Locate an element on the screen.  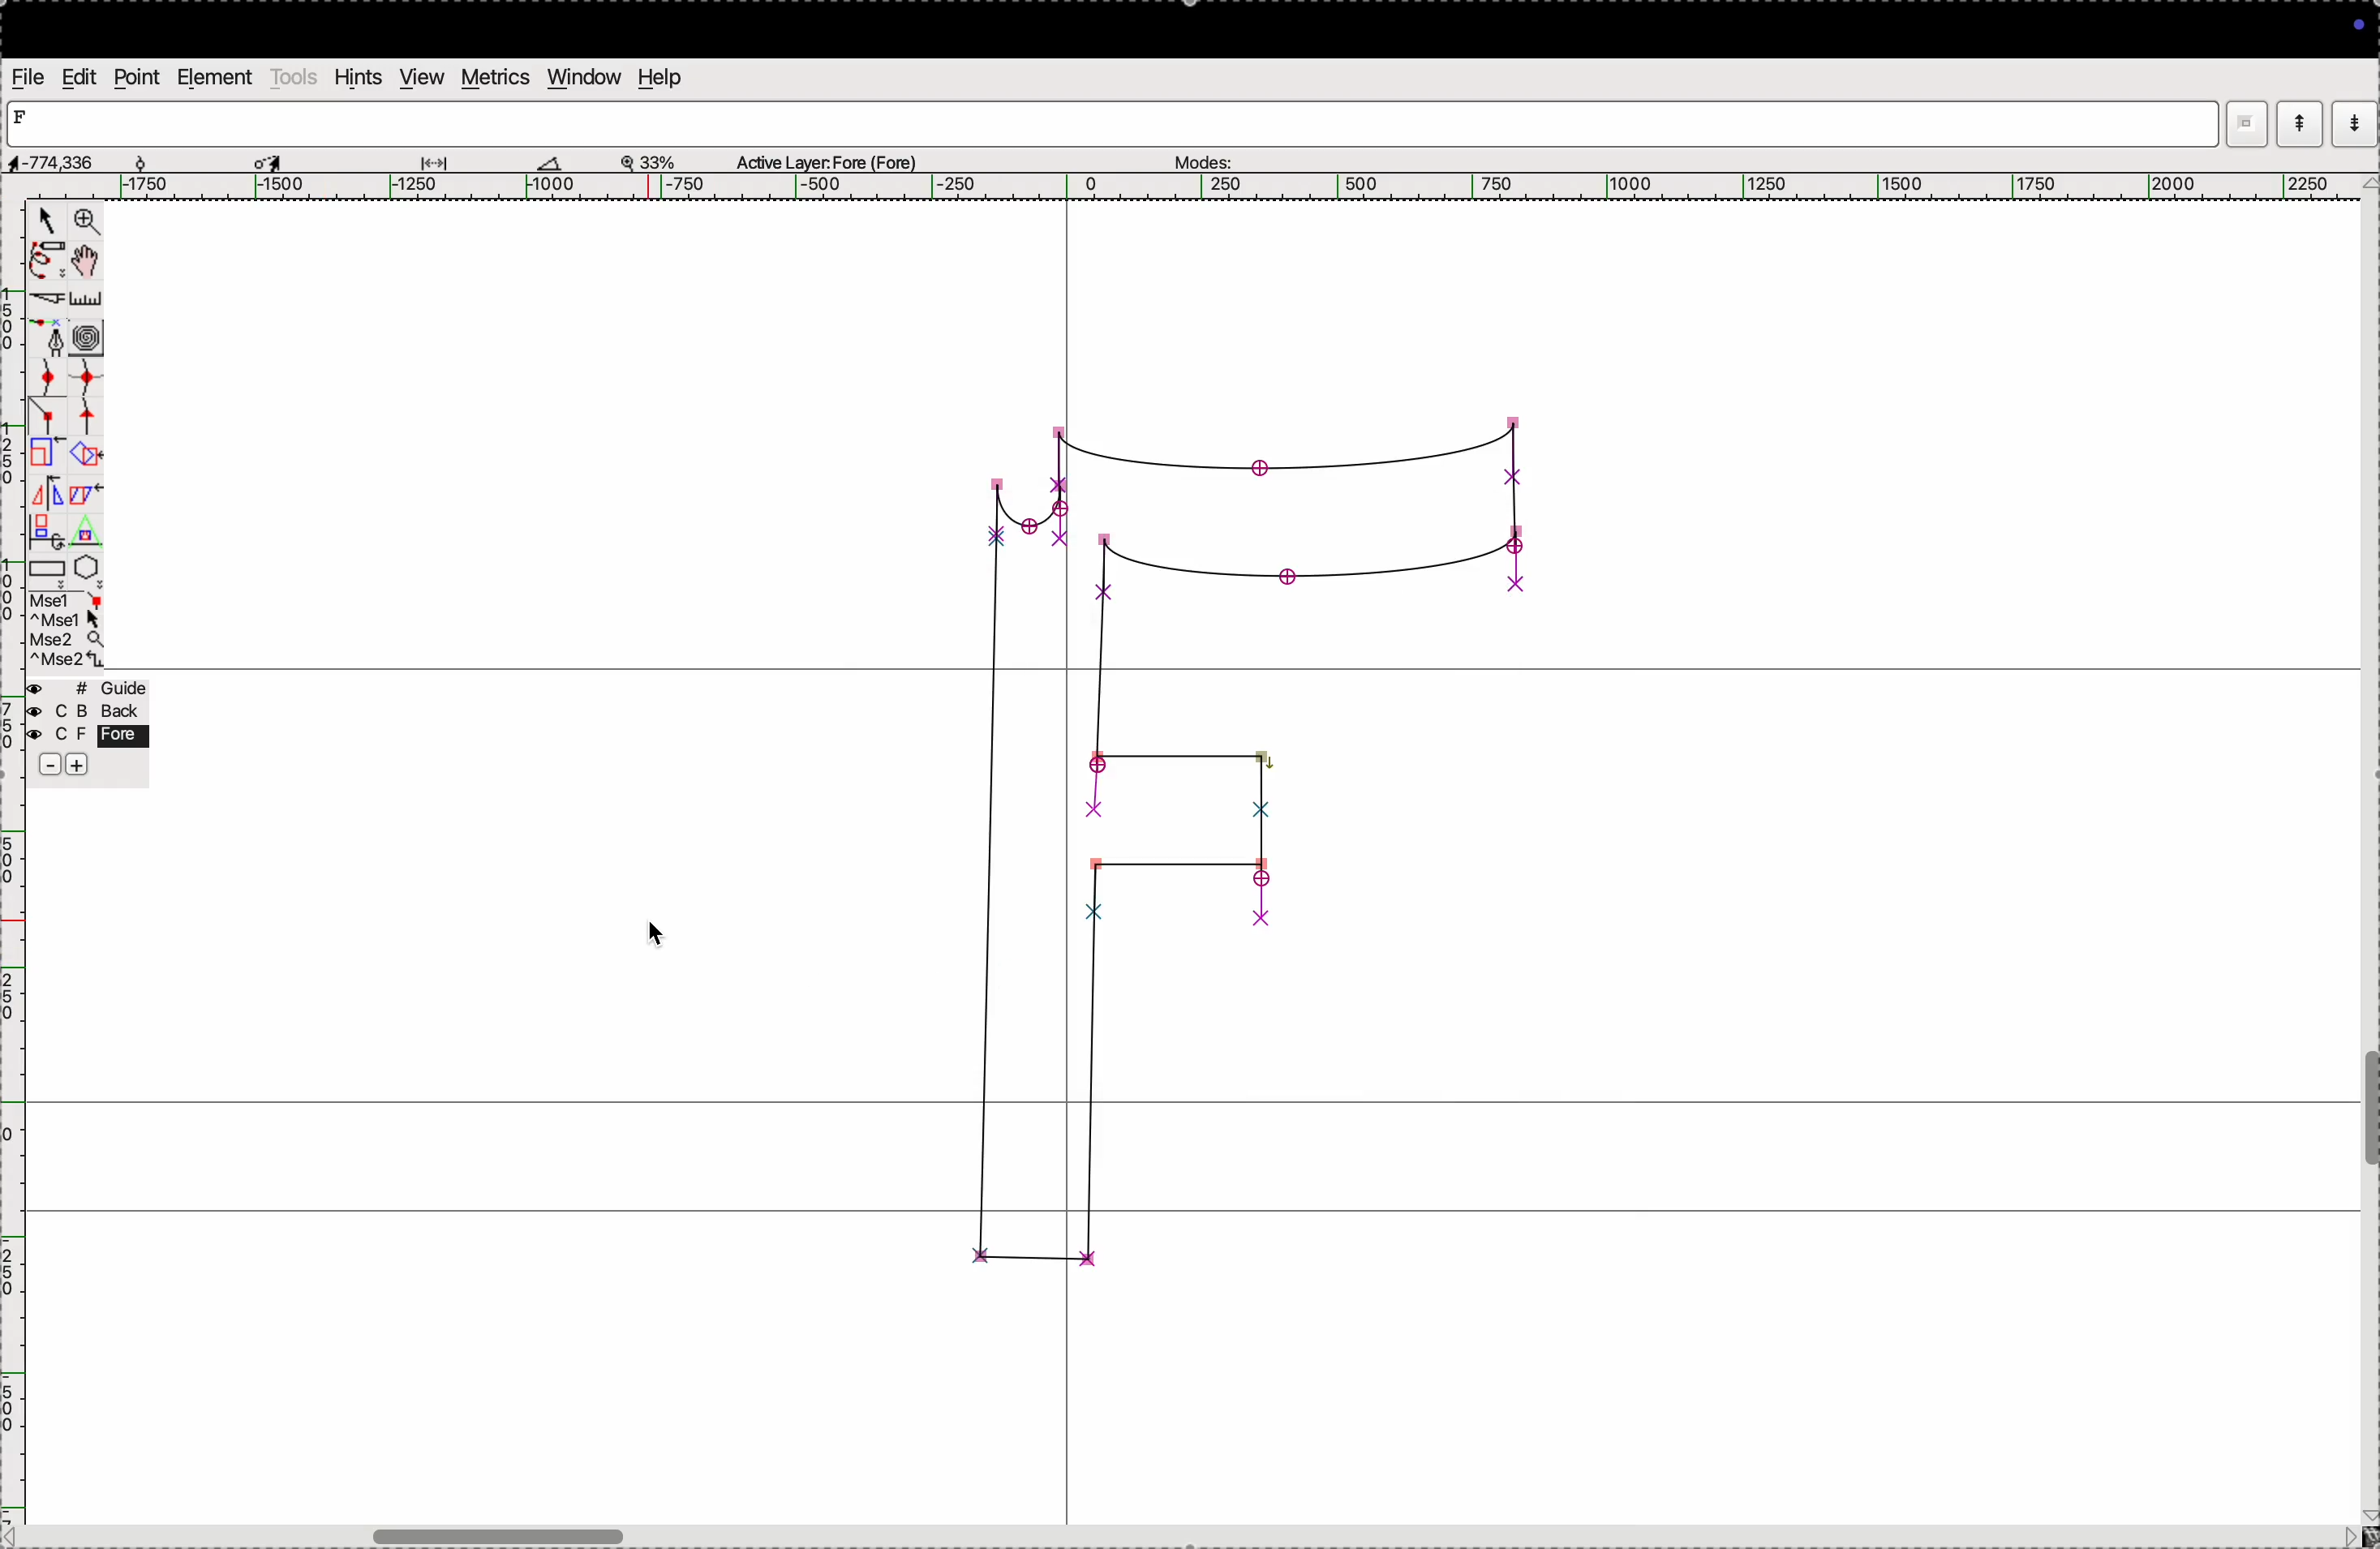
curves is located at coordinates (88, 340).